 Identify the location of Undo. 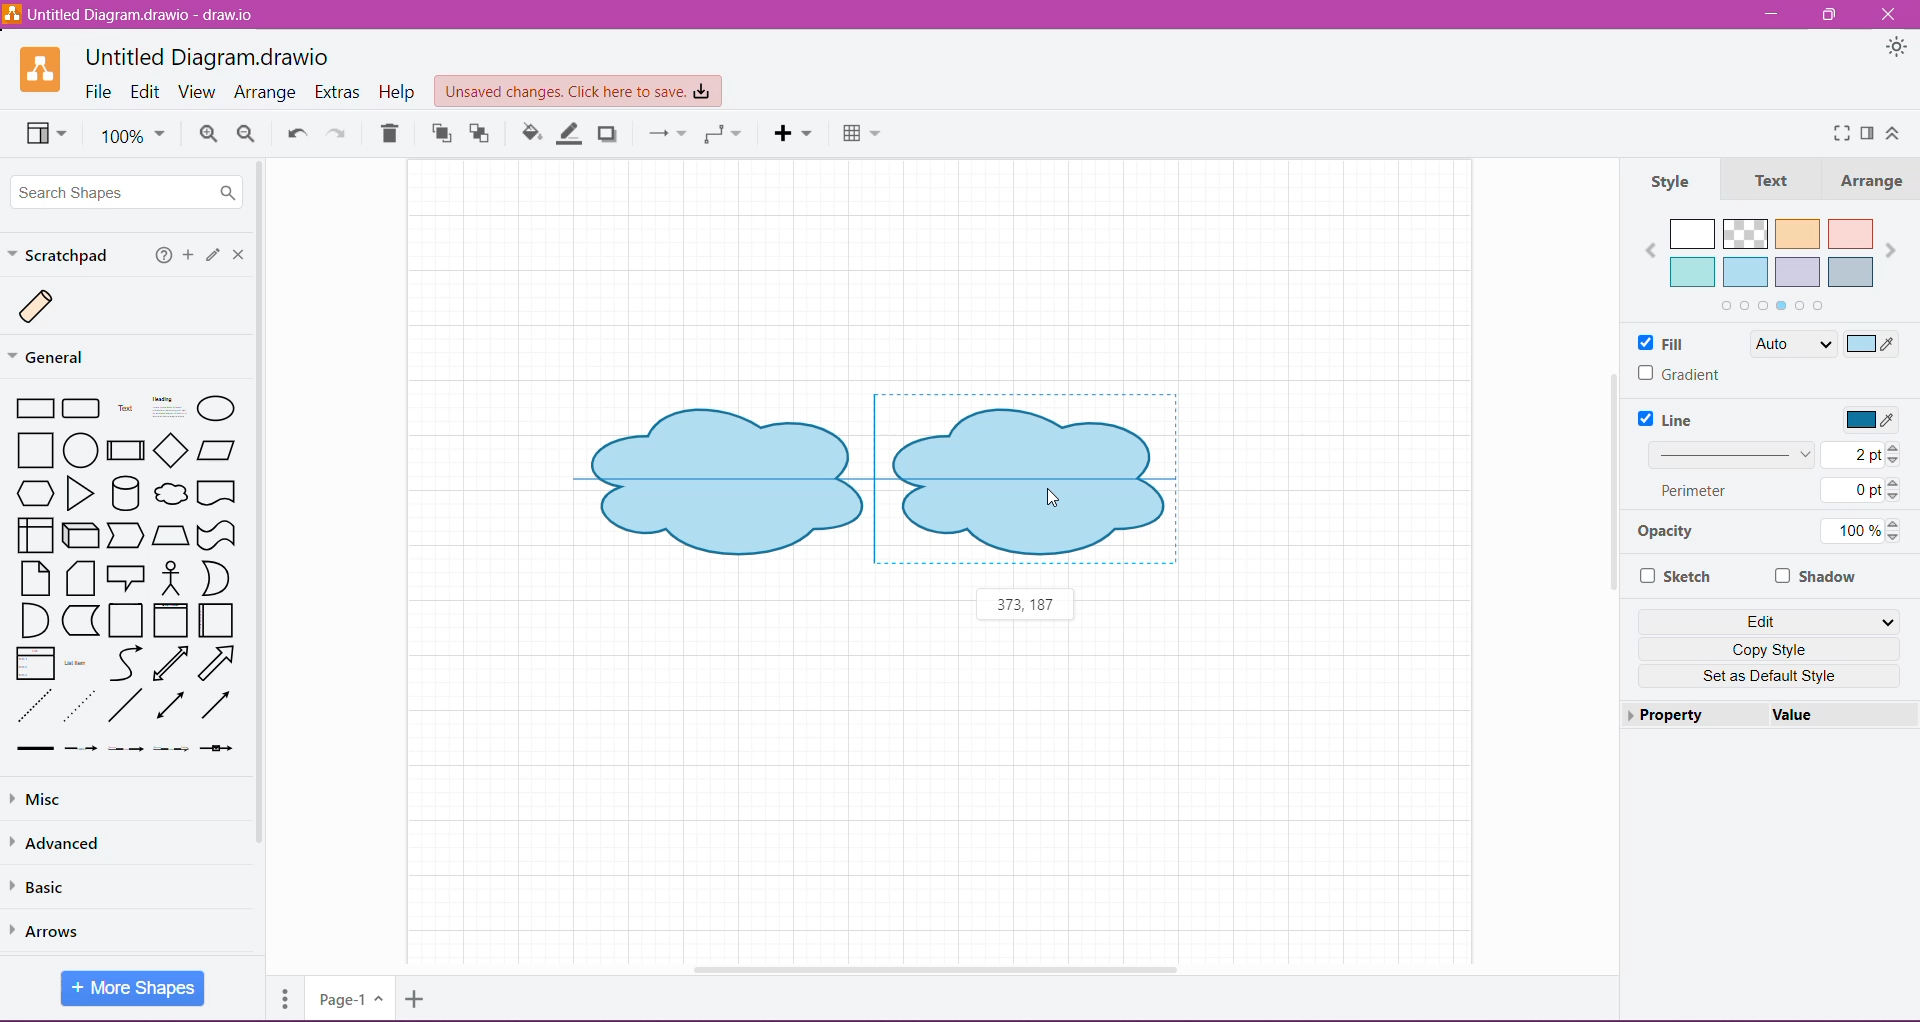
(297, 135).